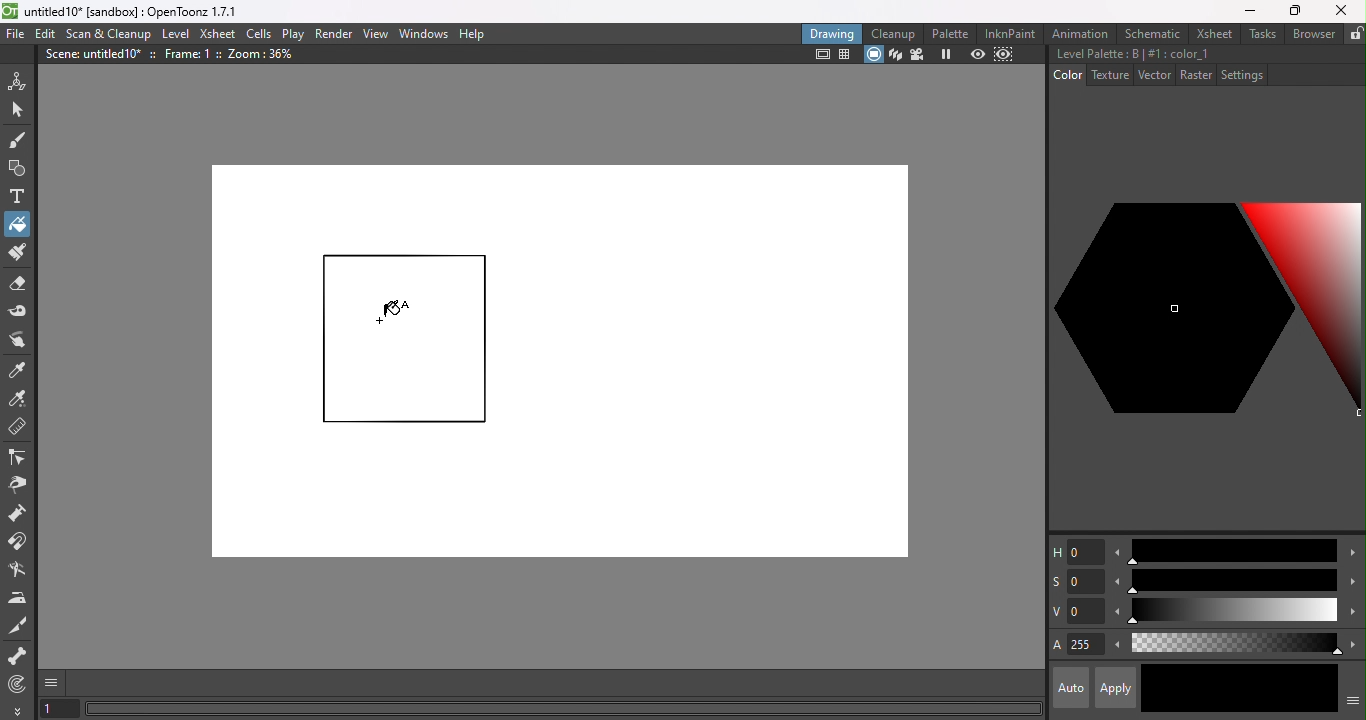 This screenshot has height=720, width=1366. What do you see at coordinates (1077, 583) in the screenshot?
I see `S` at bounding box center [1077, 583].